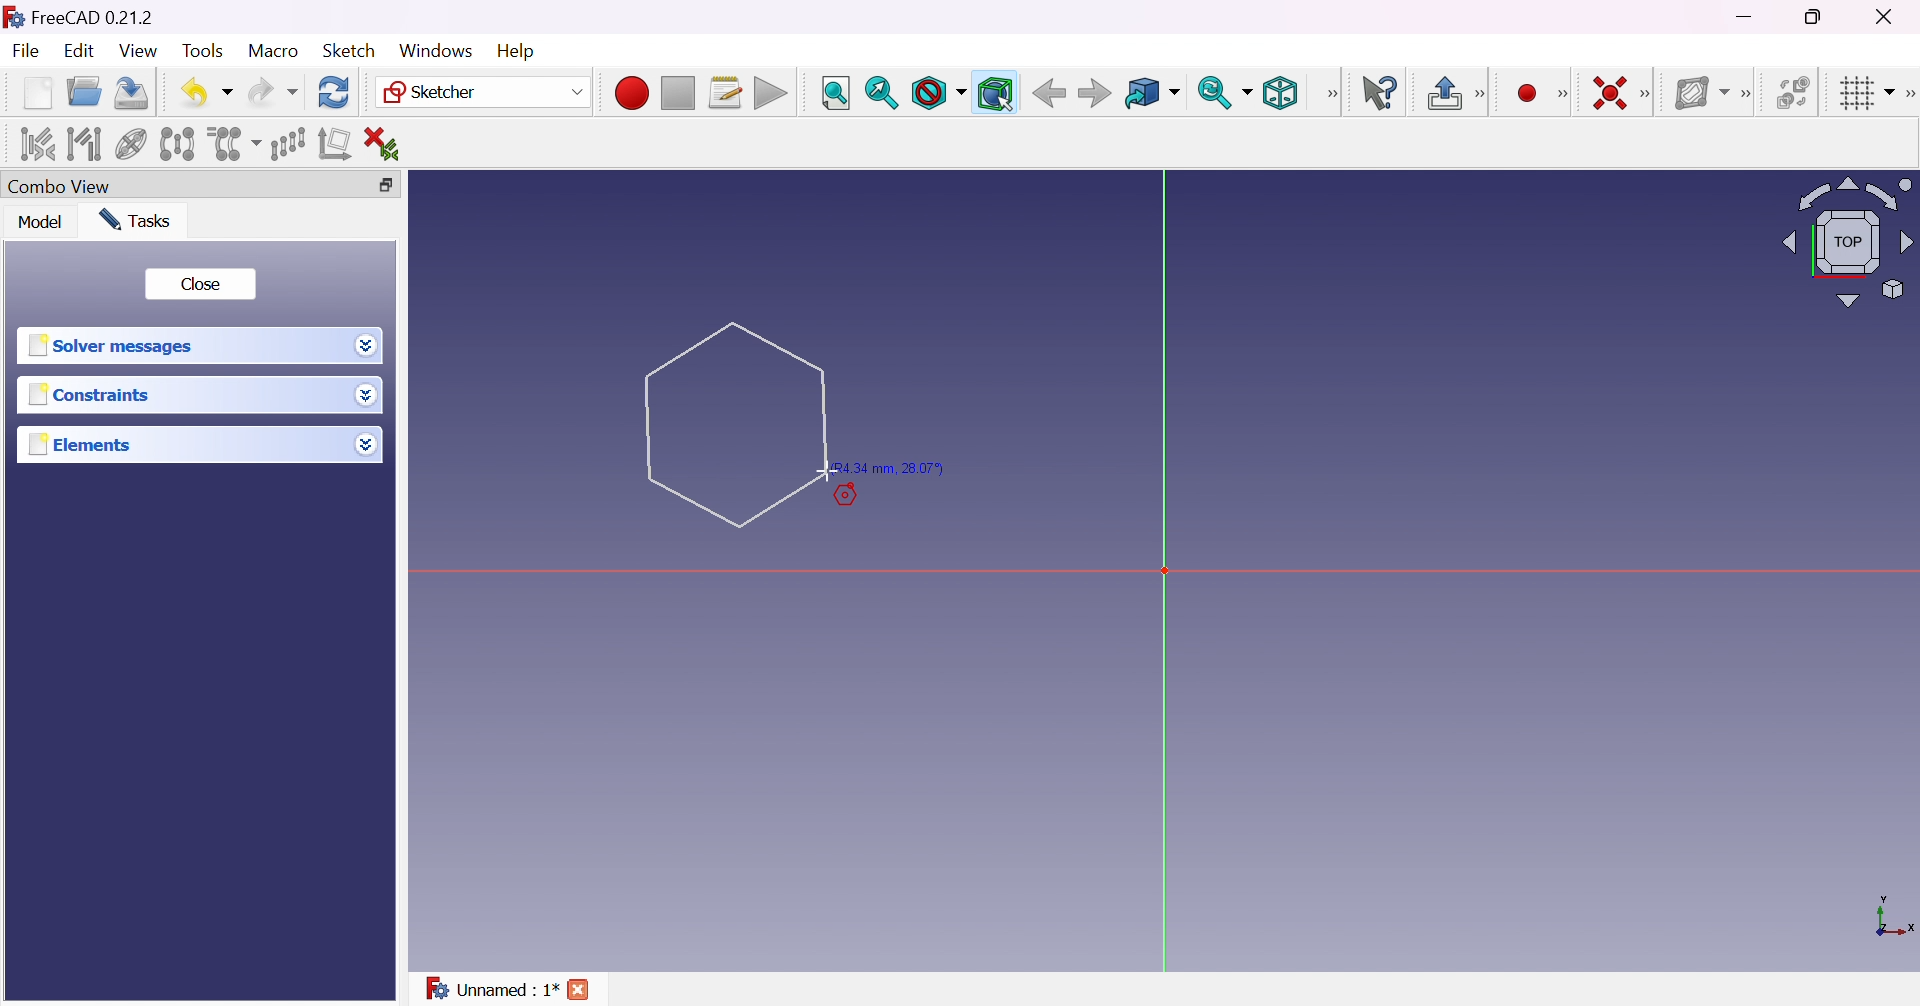  I want to click on Close, so click(580, 992).